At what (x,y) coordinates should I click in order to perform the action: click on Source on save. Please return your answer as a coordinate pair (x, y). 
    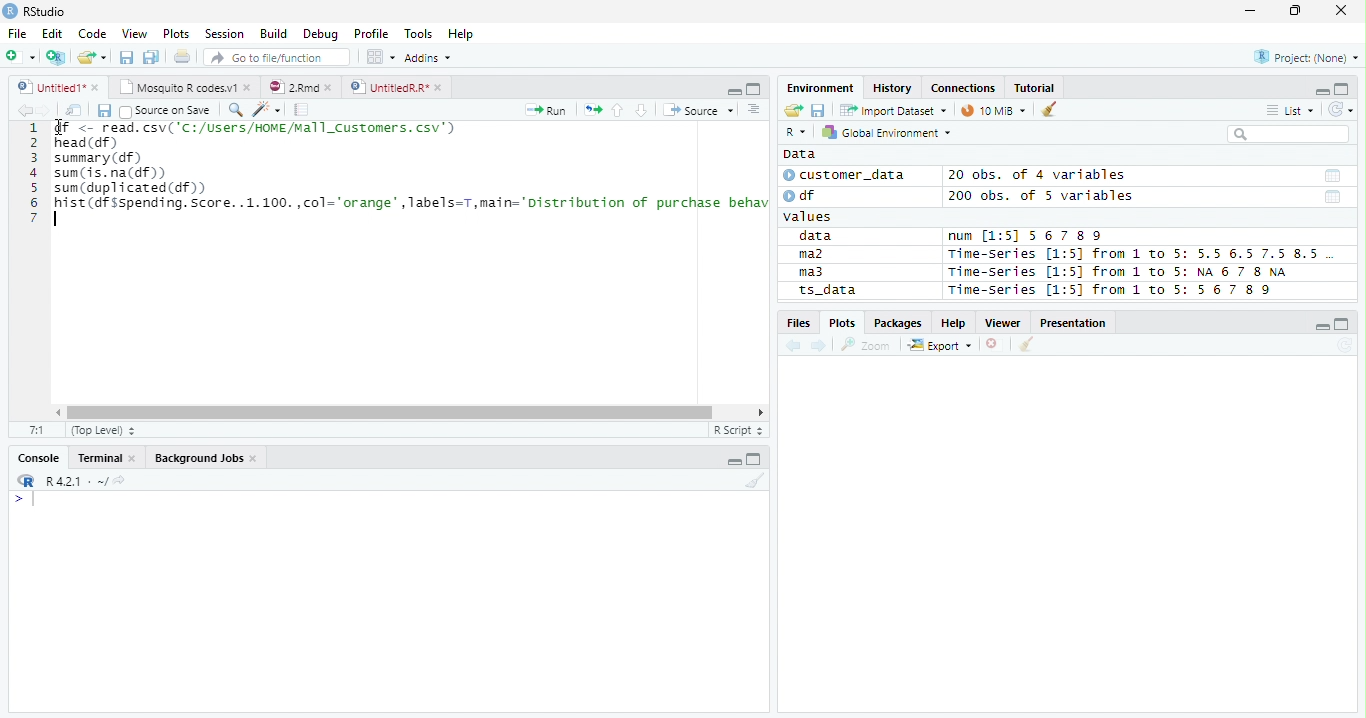
    Looking at the image, I should click on (166, 111).